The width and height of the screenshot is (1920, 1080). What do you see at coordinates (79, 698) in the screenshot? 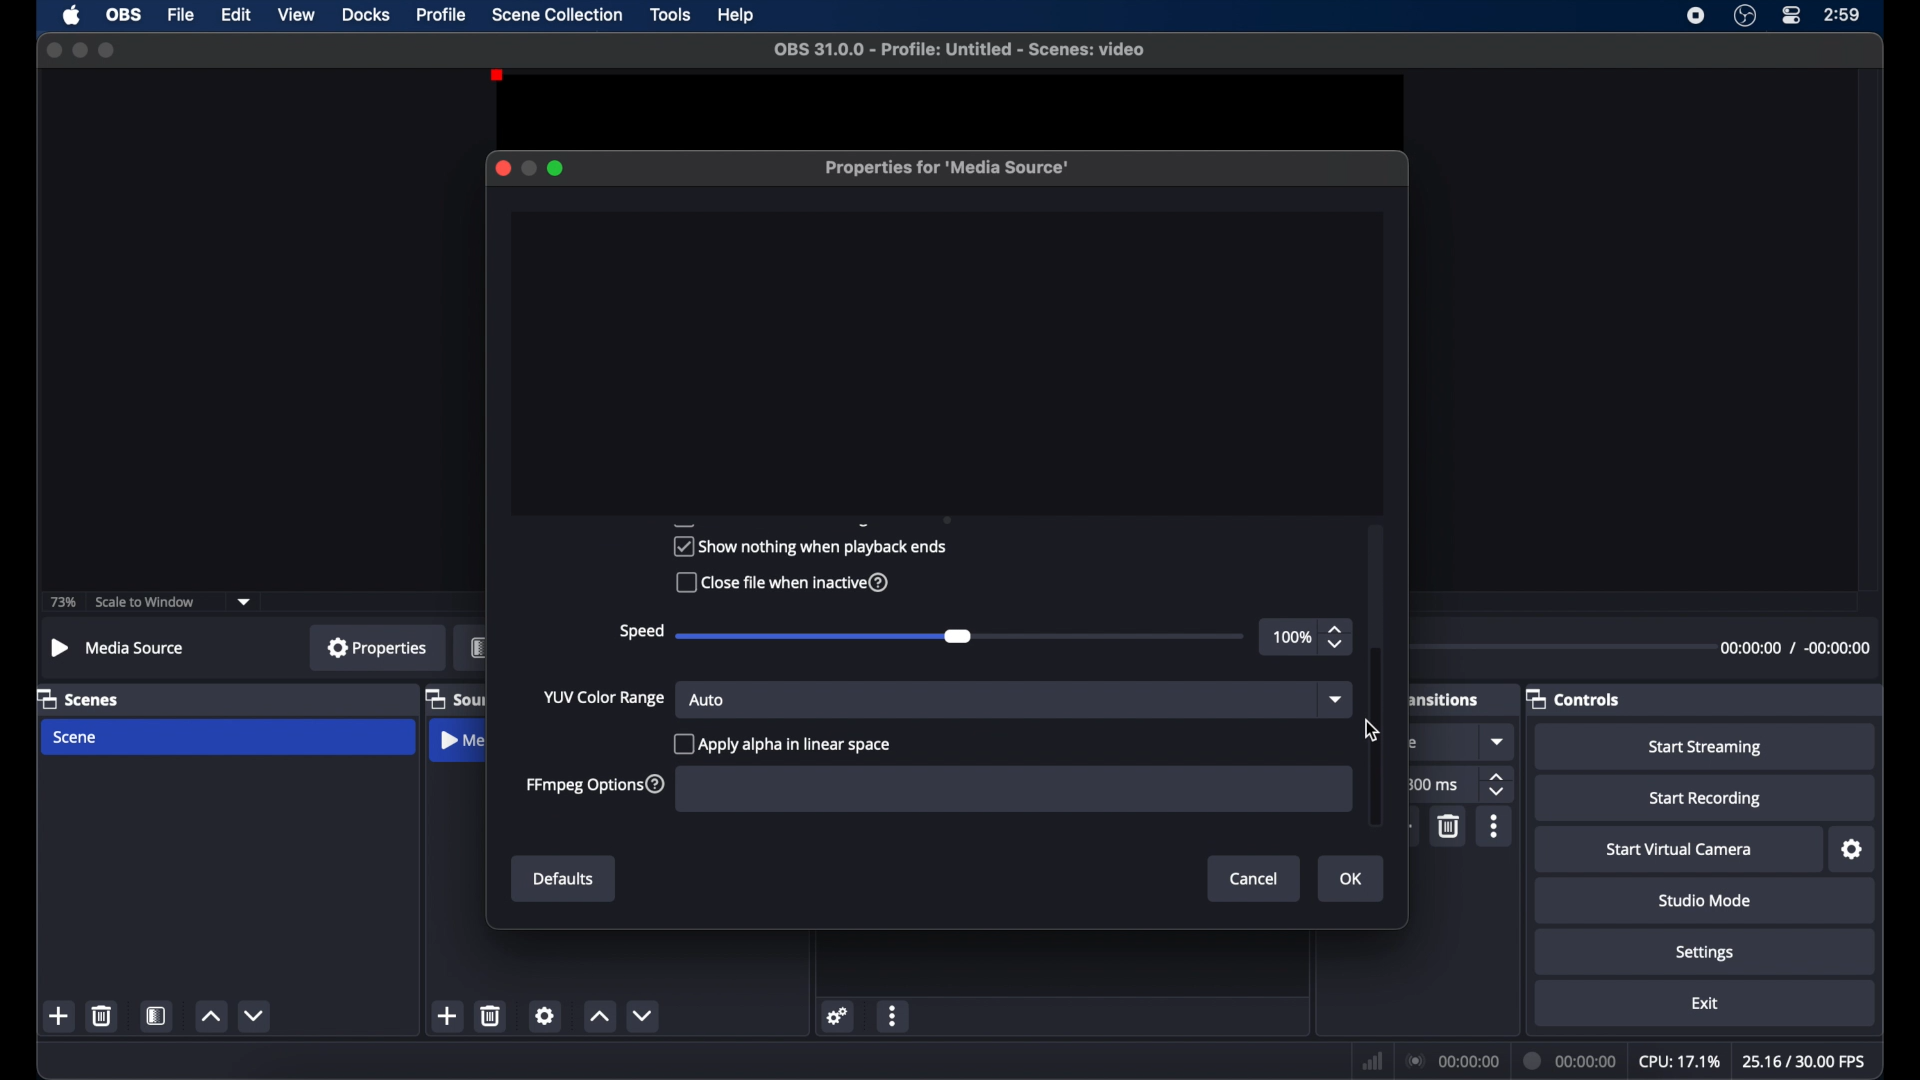
I see `scenes` at bounding box center [79, 698].